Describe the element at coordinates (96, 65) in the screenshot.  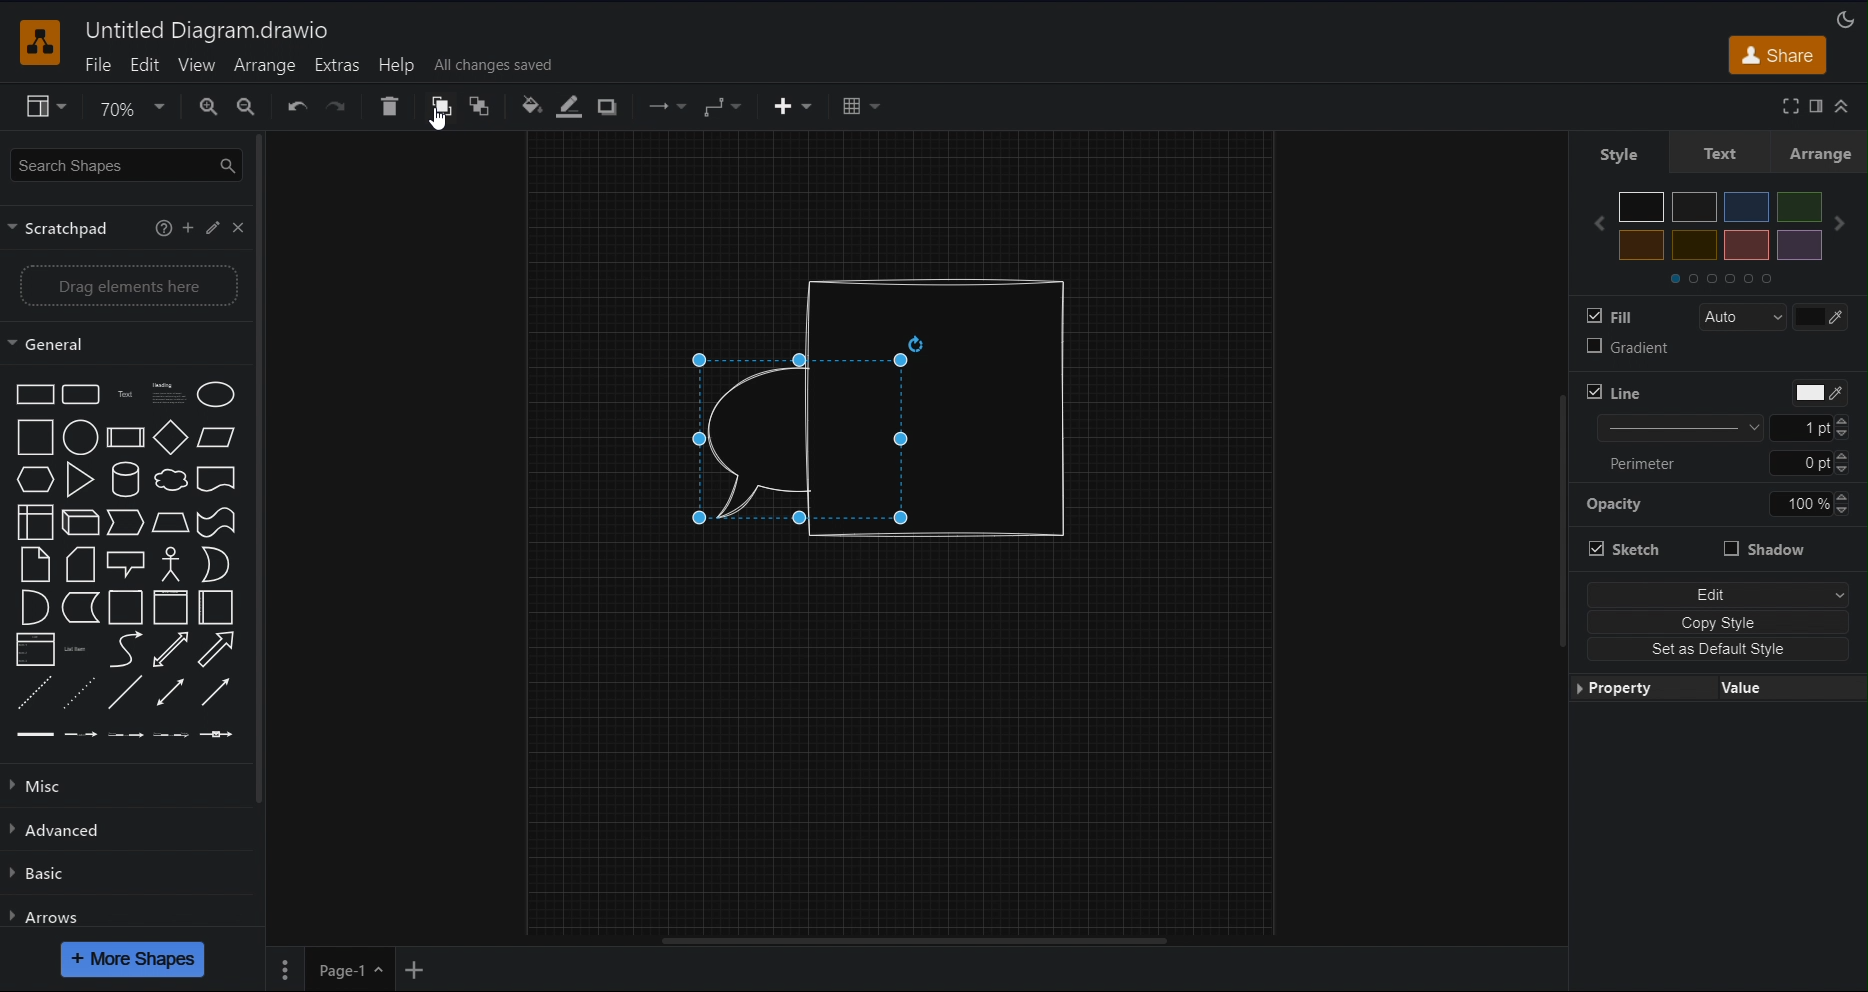
I see `File` at that location.